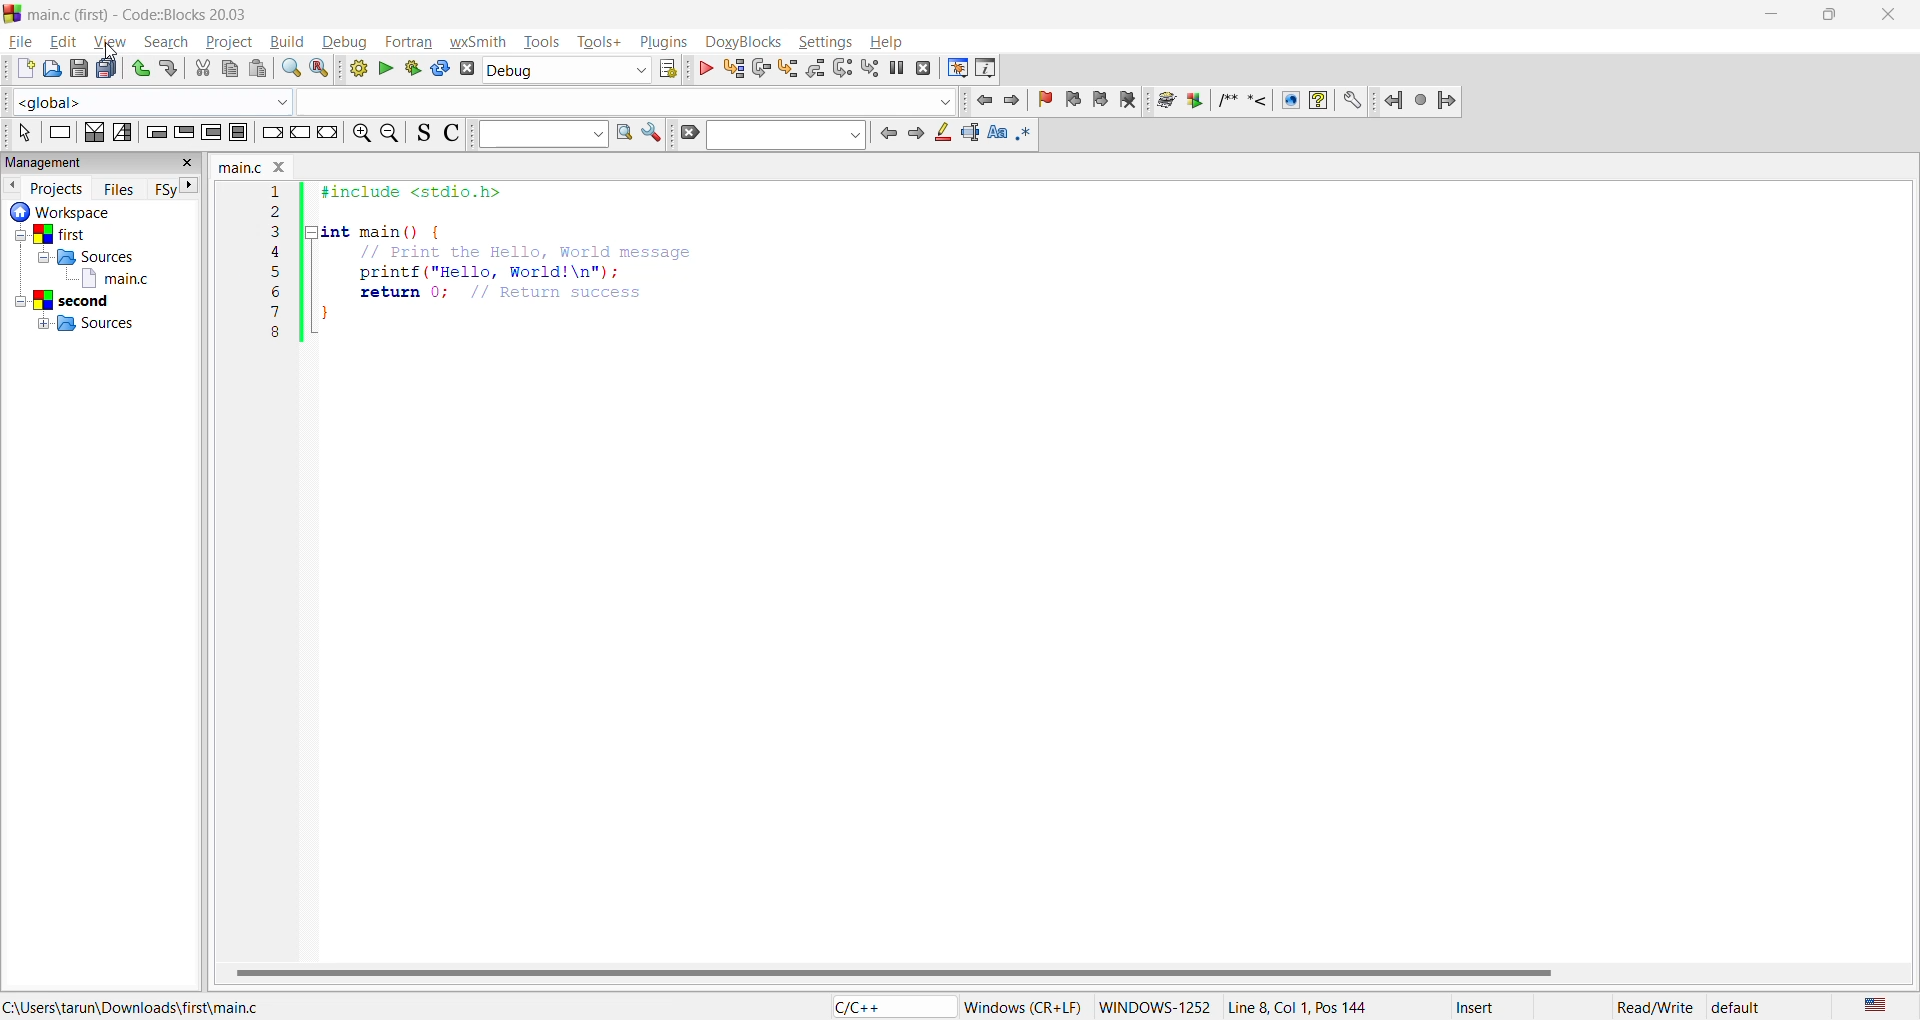 This screenshot has height=1020, width=1920. I want to click on horizontal scroll  bar, so click(897, 973).